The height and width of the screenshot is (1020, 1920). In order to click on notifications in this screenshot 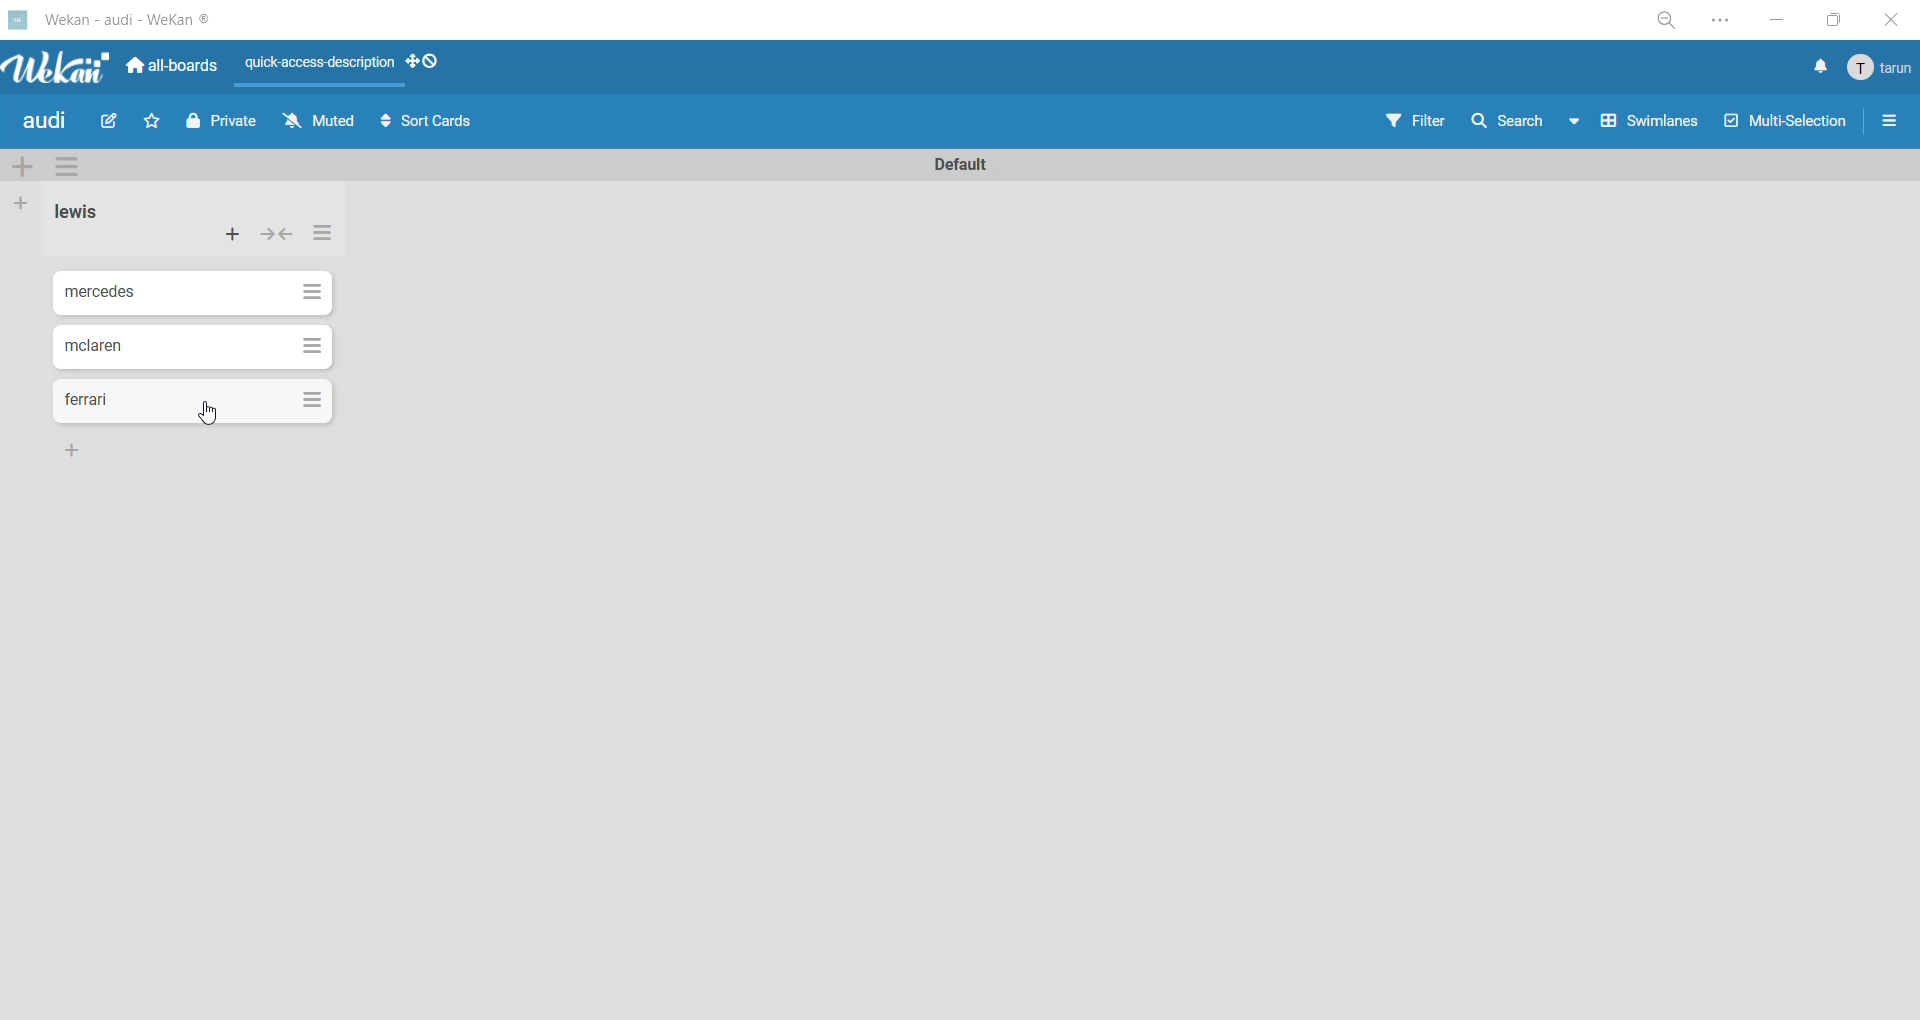, I will do `click(1819, 69)`.